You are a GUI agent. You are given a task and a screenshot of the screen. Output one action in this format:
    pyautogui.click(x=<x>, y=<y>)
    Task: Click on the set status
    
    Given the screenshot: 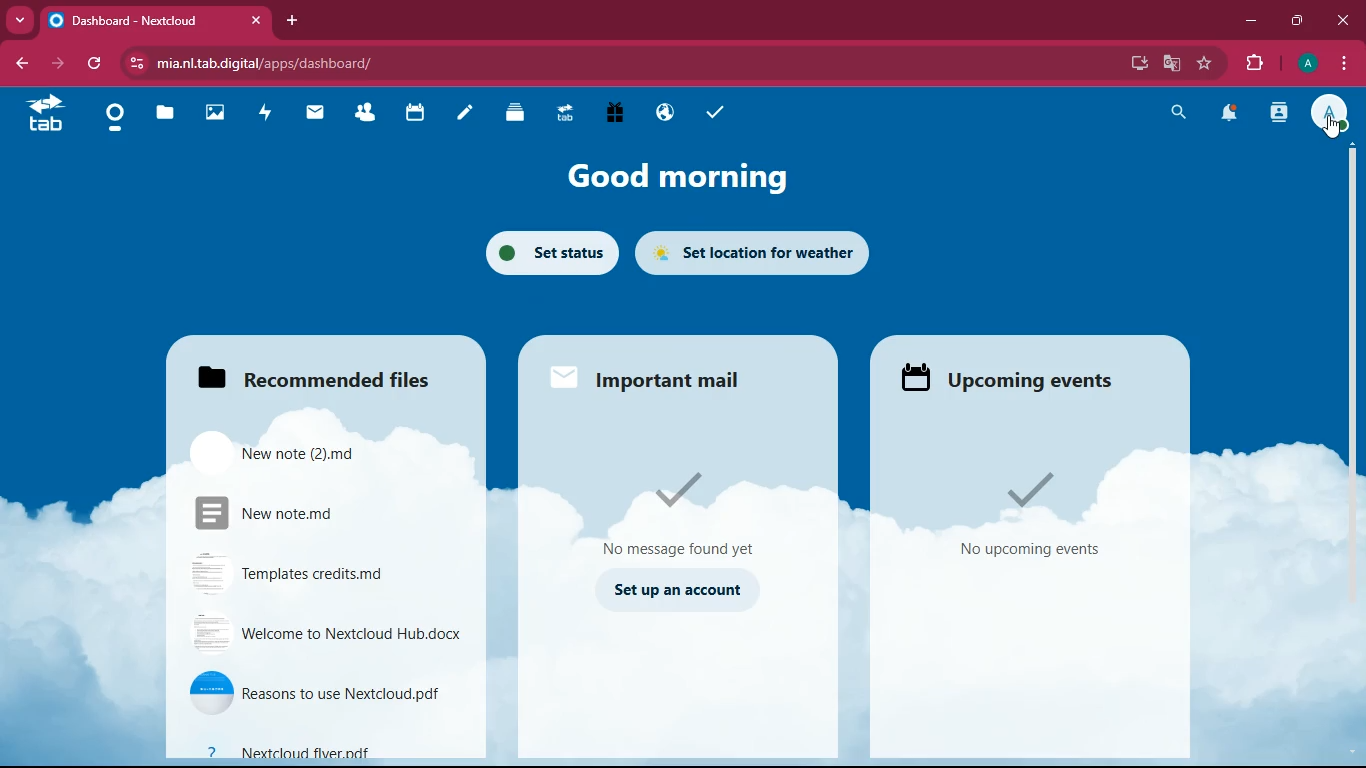 What is the action you would take?
    pyautogui.click(x=548, y=252)
    